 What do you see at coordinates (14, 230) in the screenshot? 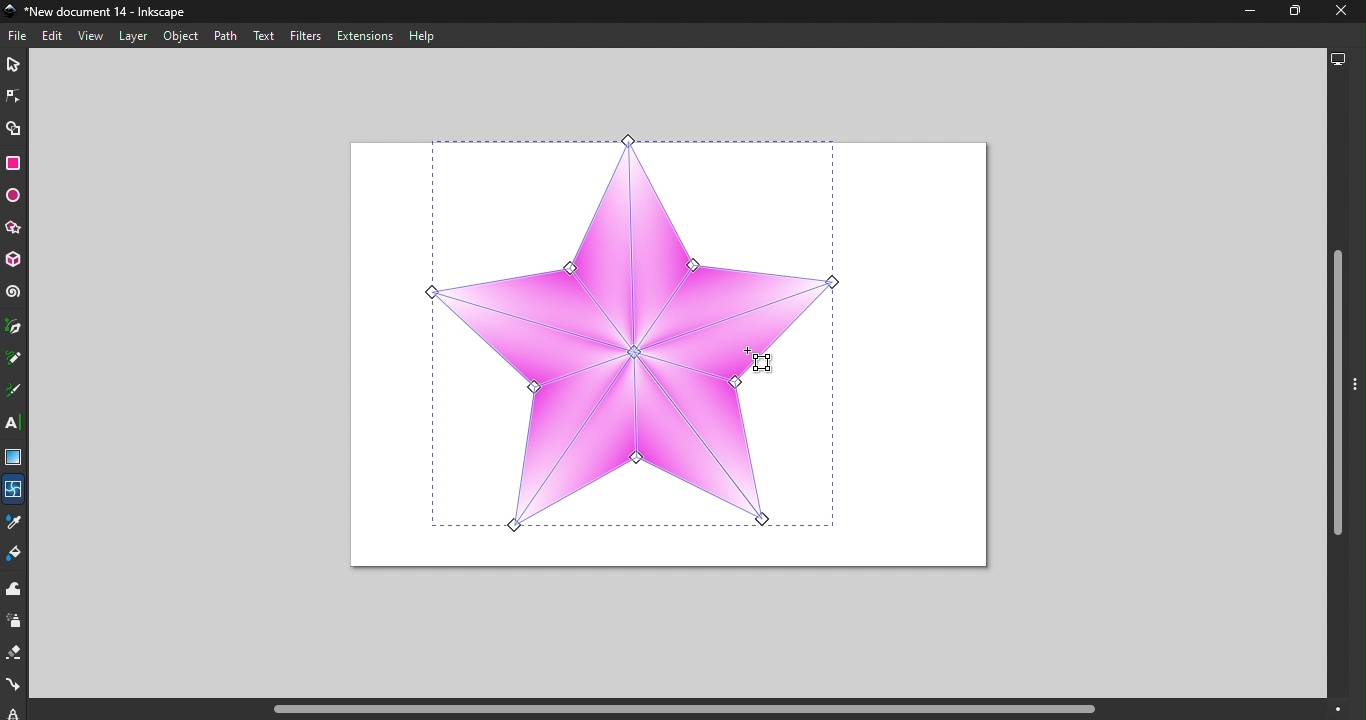
I see `Star/Polygon` at bounding box center [14, 230].